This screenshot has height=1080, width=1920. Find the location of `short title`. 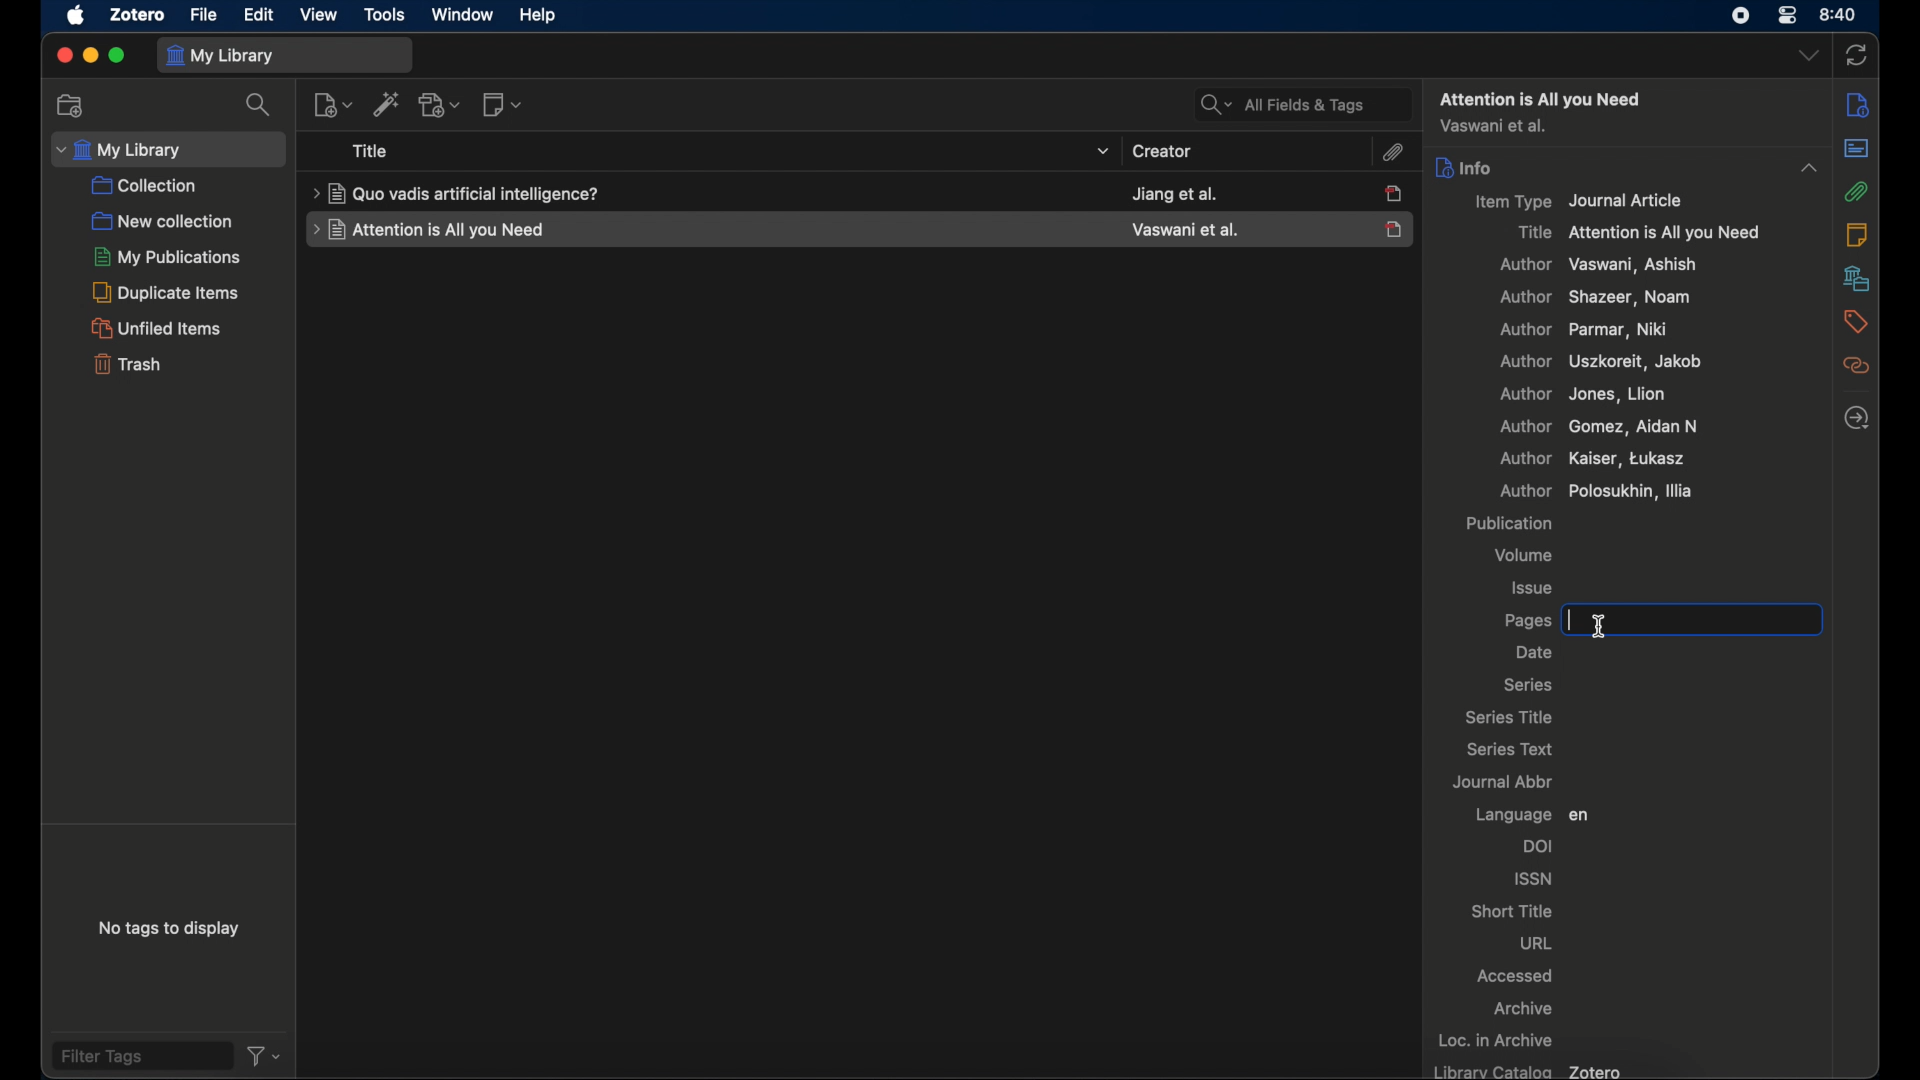

short title is located at coordinates (1513, 911).